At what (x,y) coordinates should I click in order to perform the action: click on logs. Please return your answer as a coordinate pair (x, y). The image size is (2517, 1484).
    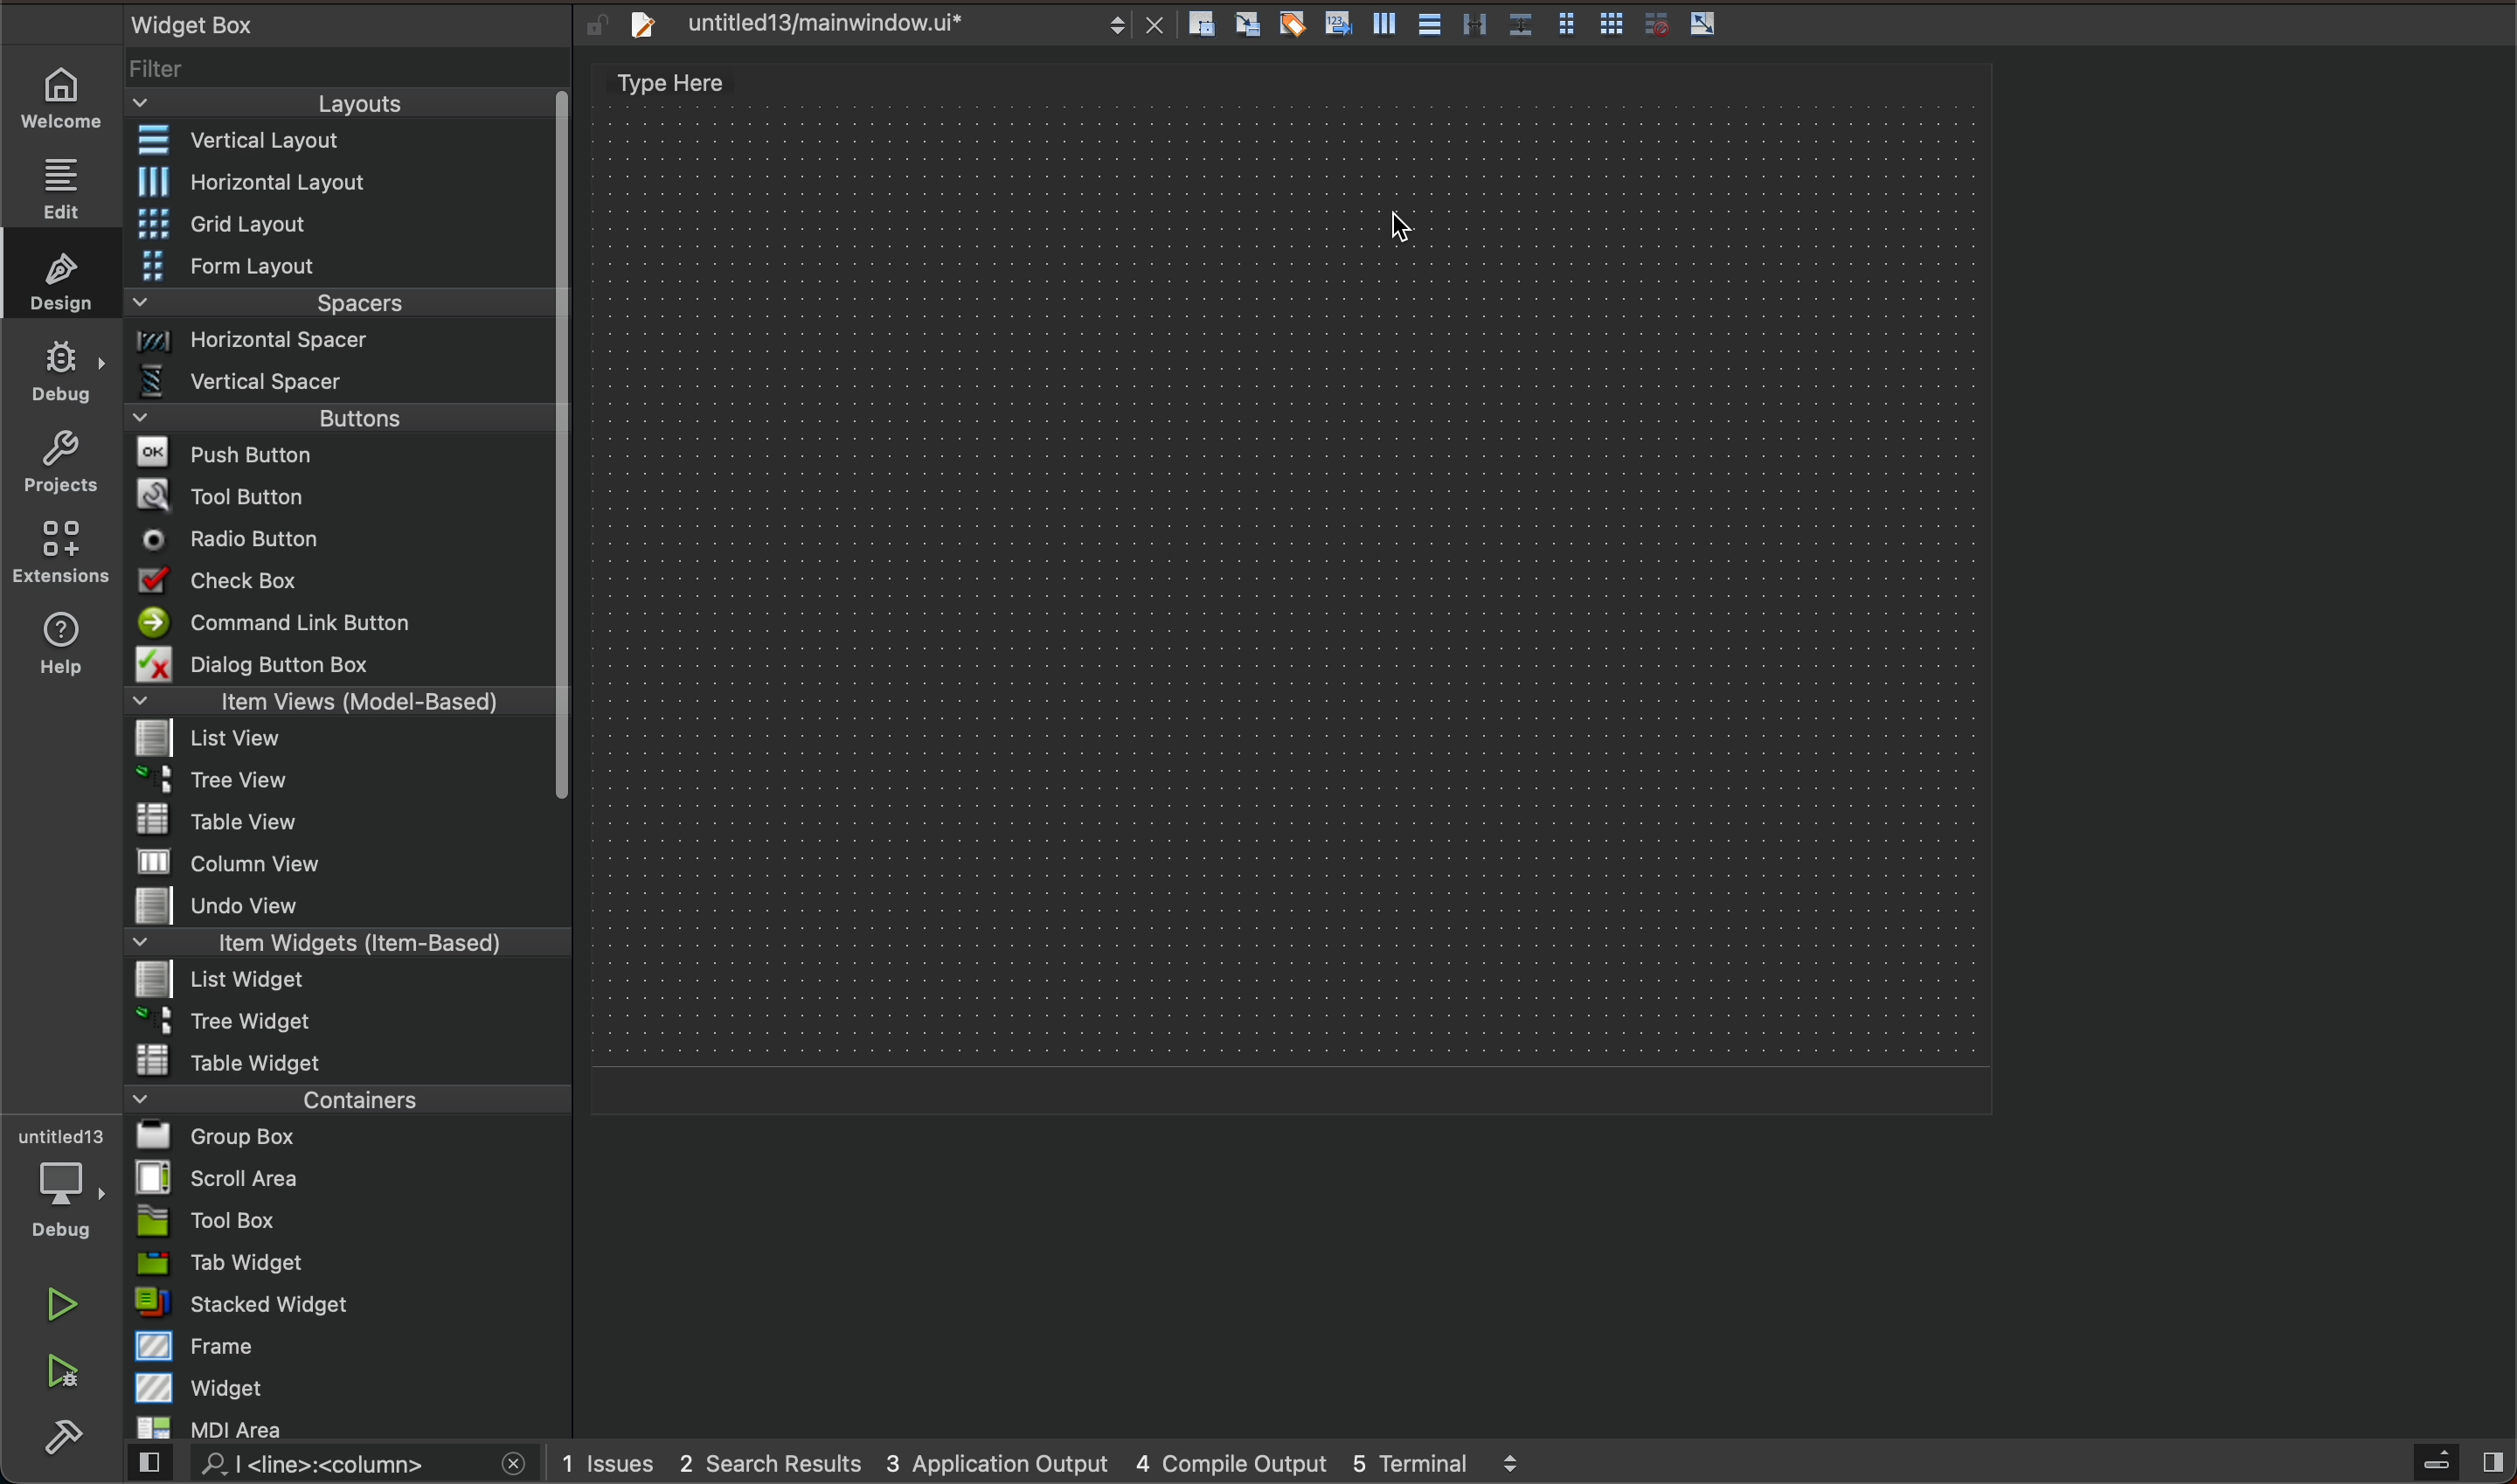
    Looking at the image, I should click on (1075, 1461).